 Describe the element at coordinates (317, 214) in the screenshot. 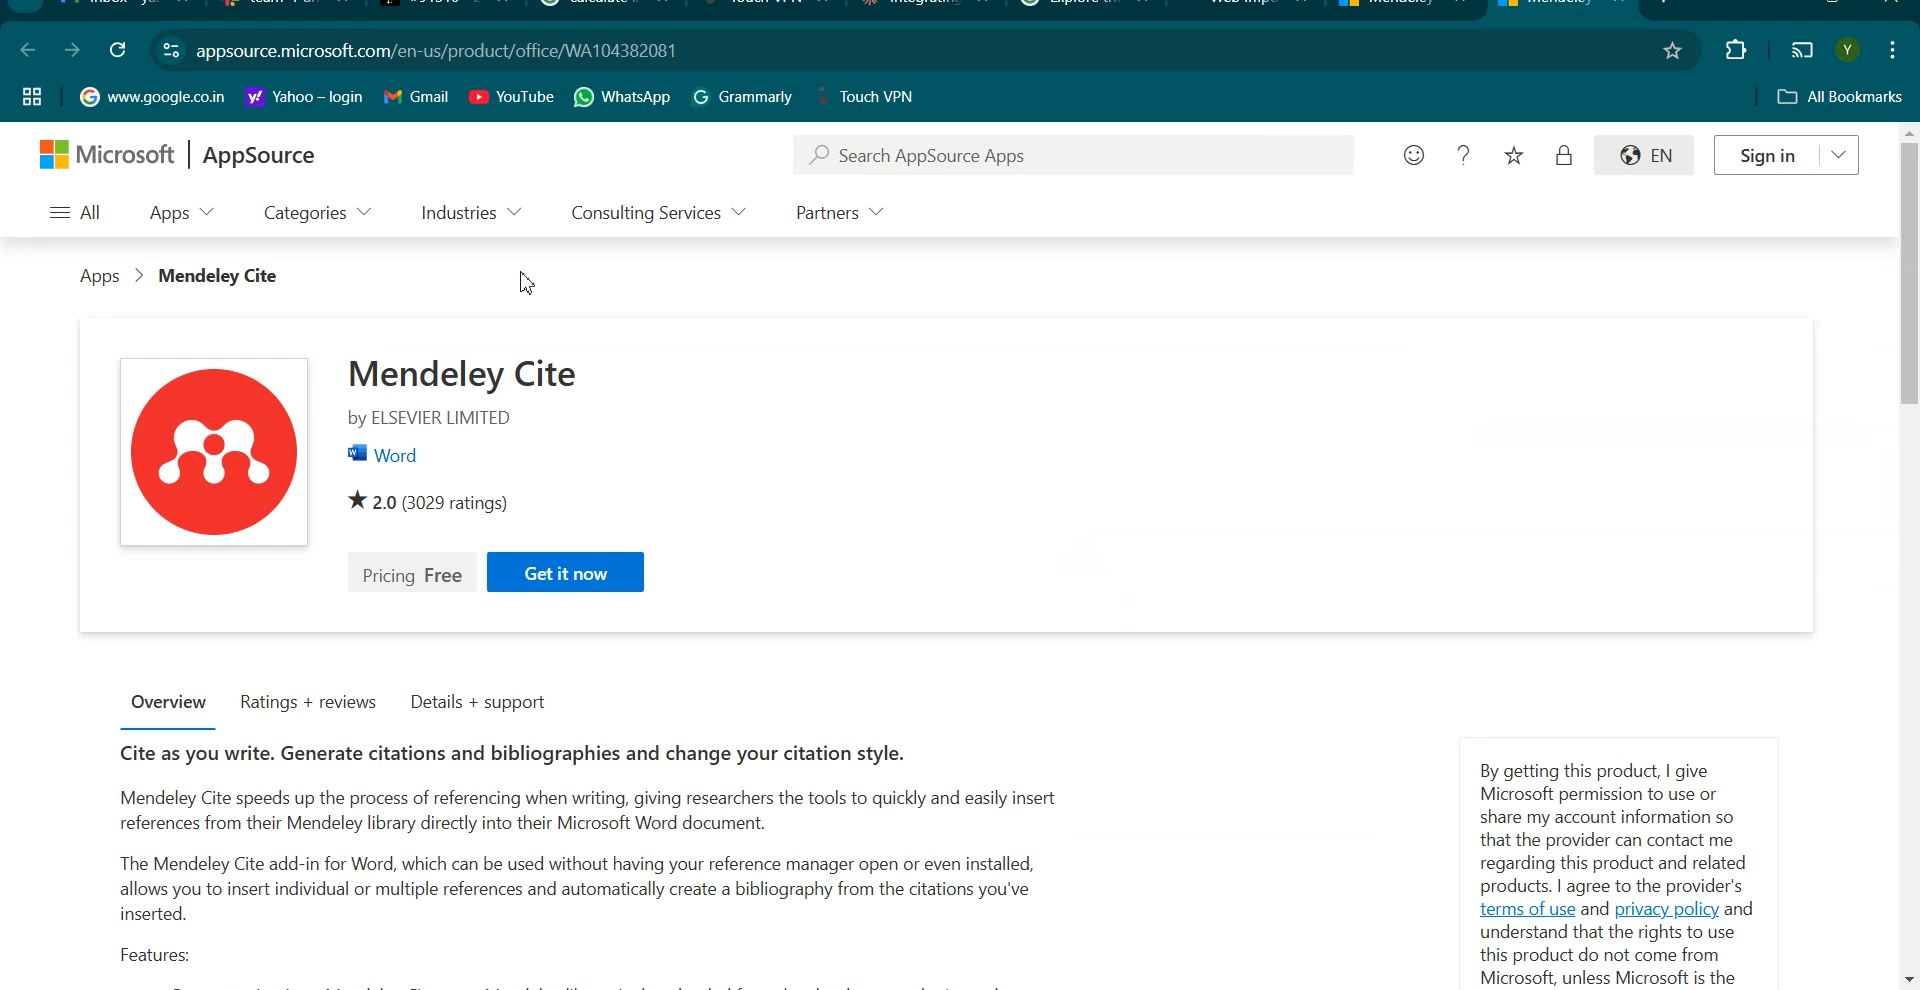

I see `Categories` at that location.